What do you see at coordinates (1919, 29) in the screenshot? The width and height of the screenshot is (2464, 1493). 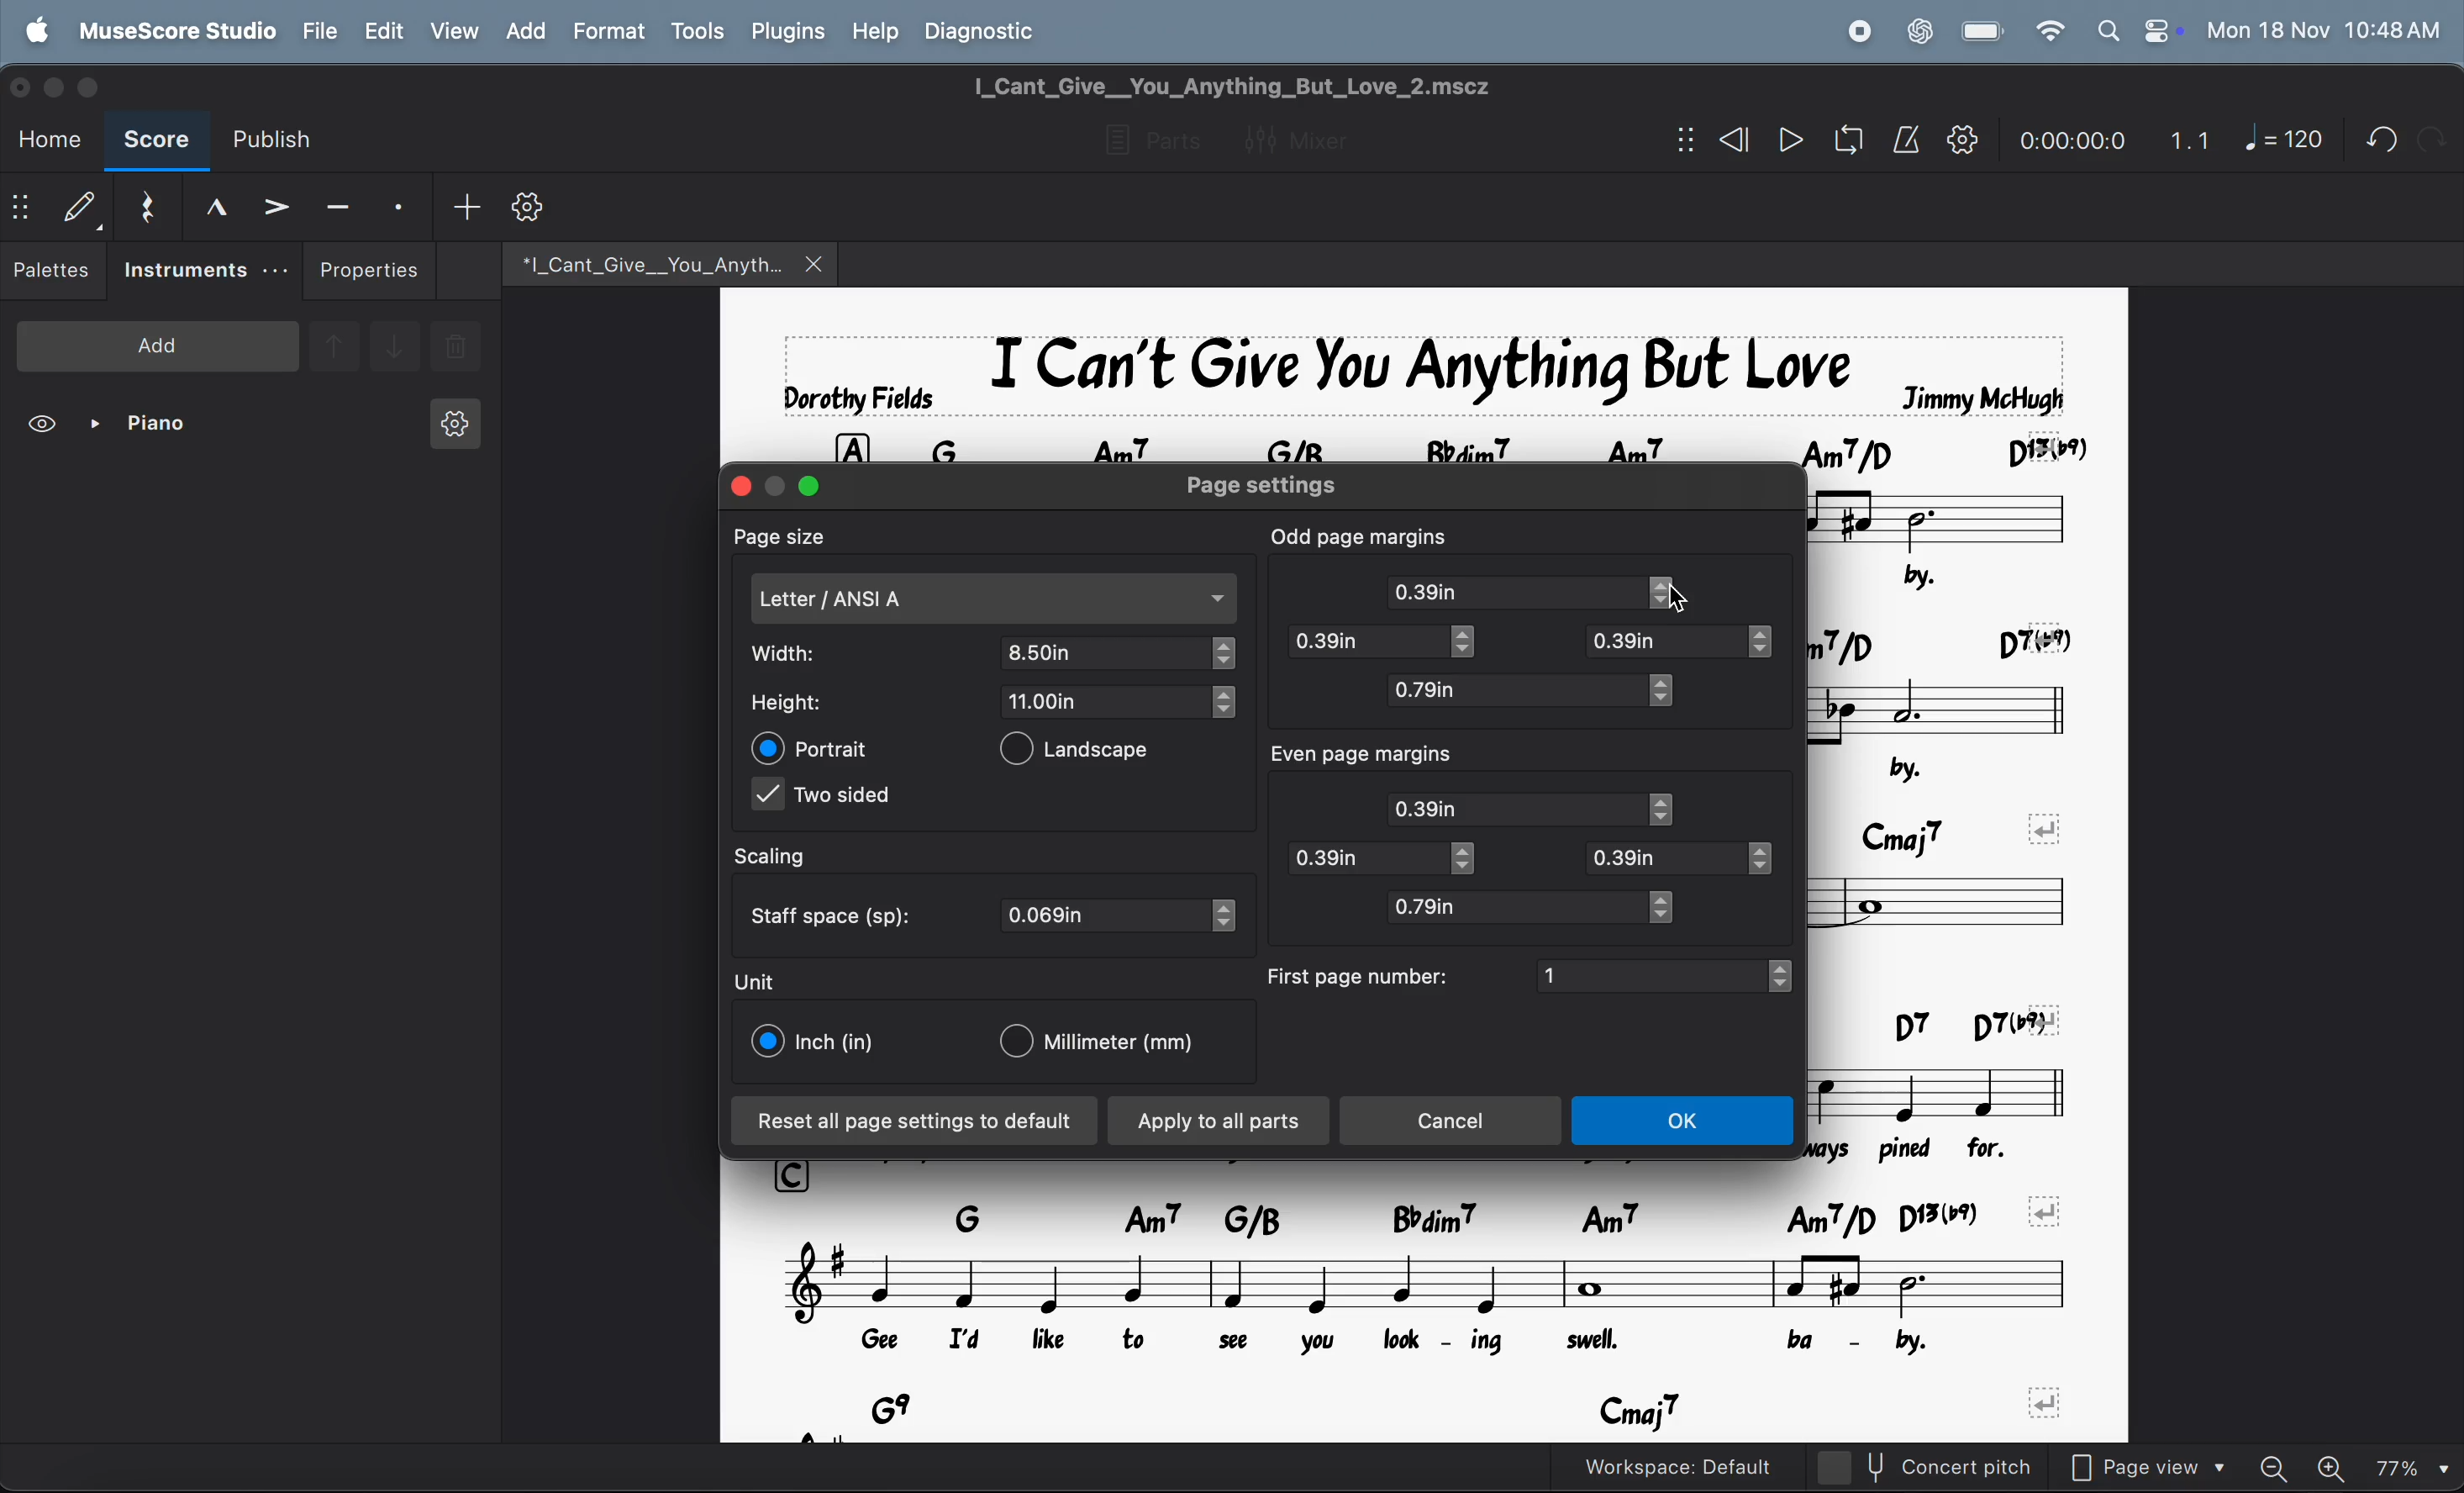 I see `chatgpt` at bounding box center [1919, 29].